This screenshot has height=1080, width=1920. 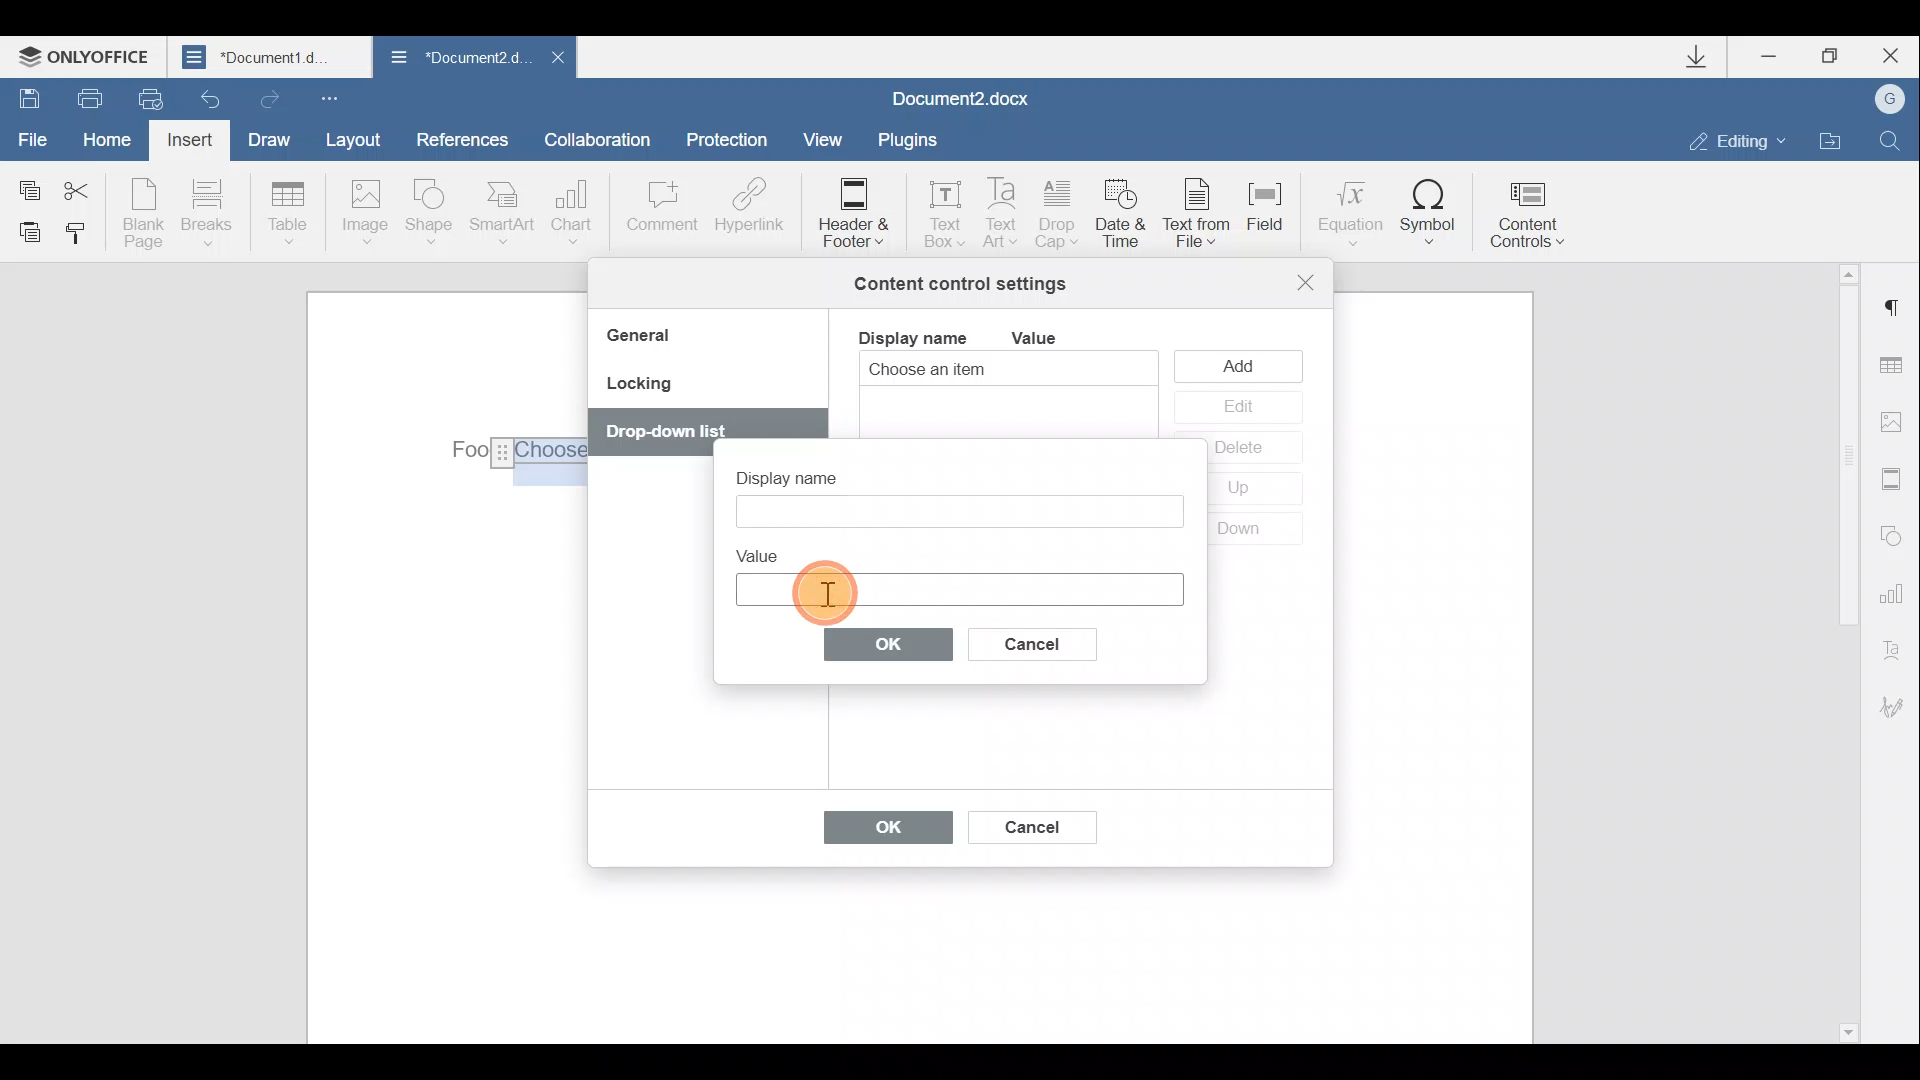 What do you see at coordinates (960, 284) in the screenshot?
I see `Content control settings` at bounding box center [960, 284].